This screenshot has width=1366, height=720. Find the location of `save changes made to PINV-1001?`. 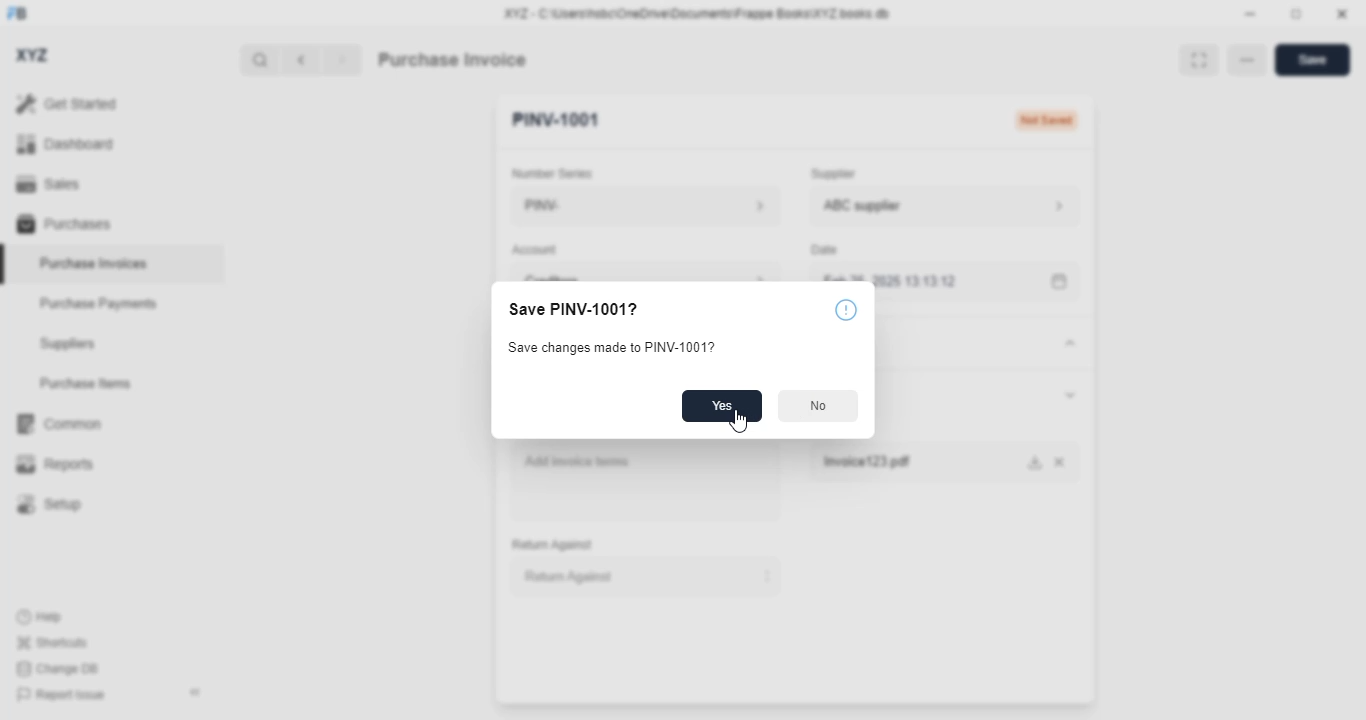

save changes made to PINV-1001? is located at coordinates (612, 348).